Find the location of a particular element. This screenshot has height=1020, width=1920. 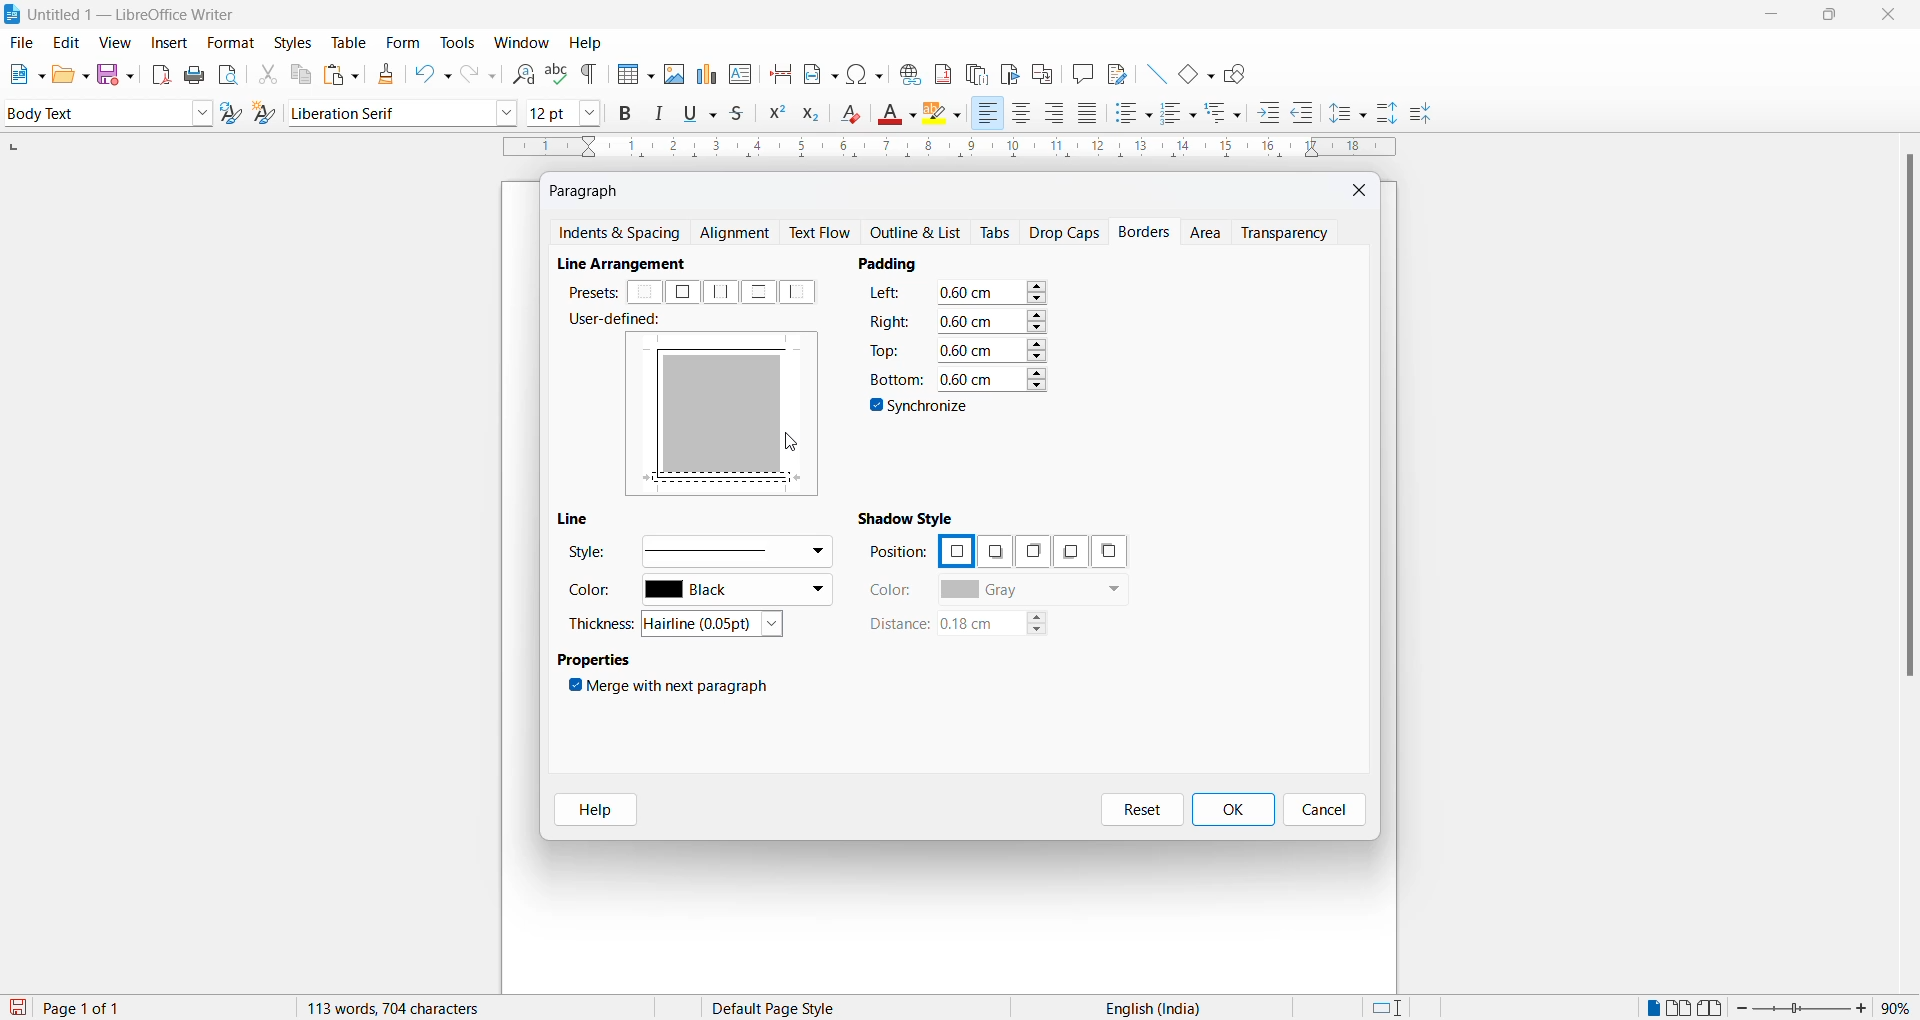

insert image is located at coordinates (631, 76).